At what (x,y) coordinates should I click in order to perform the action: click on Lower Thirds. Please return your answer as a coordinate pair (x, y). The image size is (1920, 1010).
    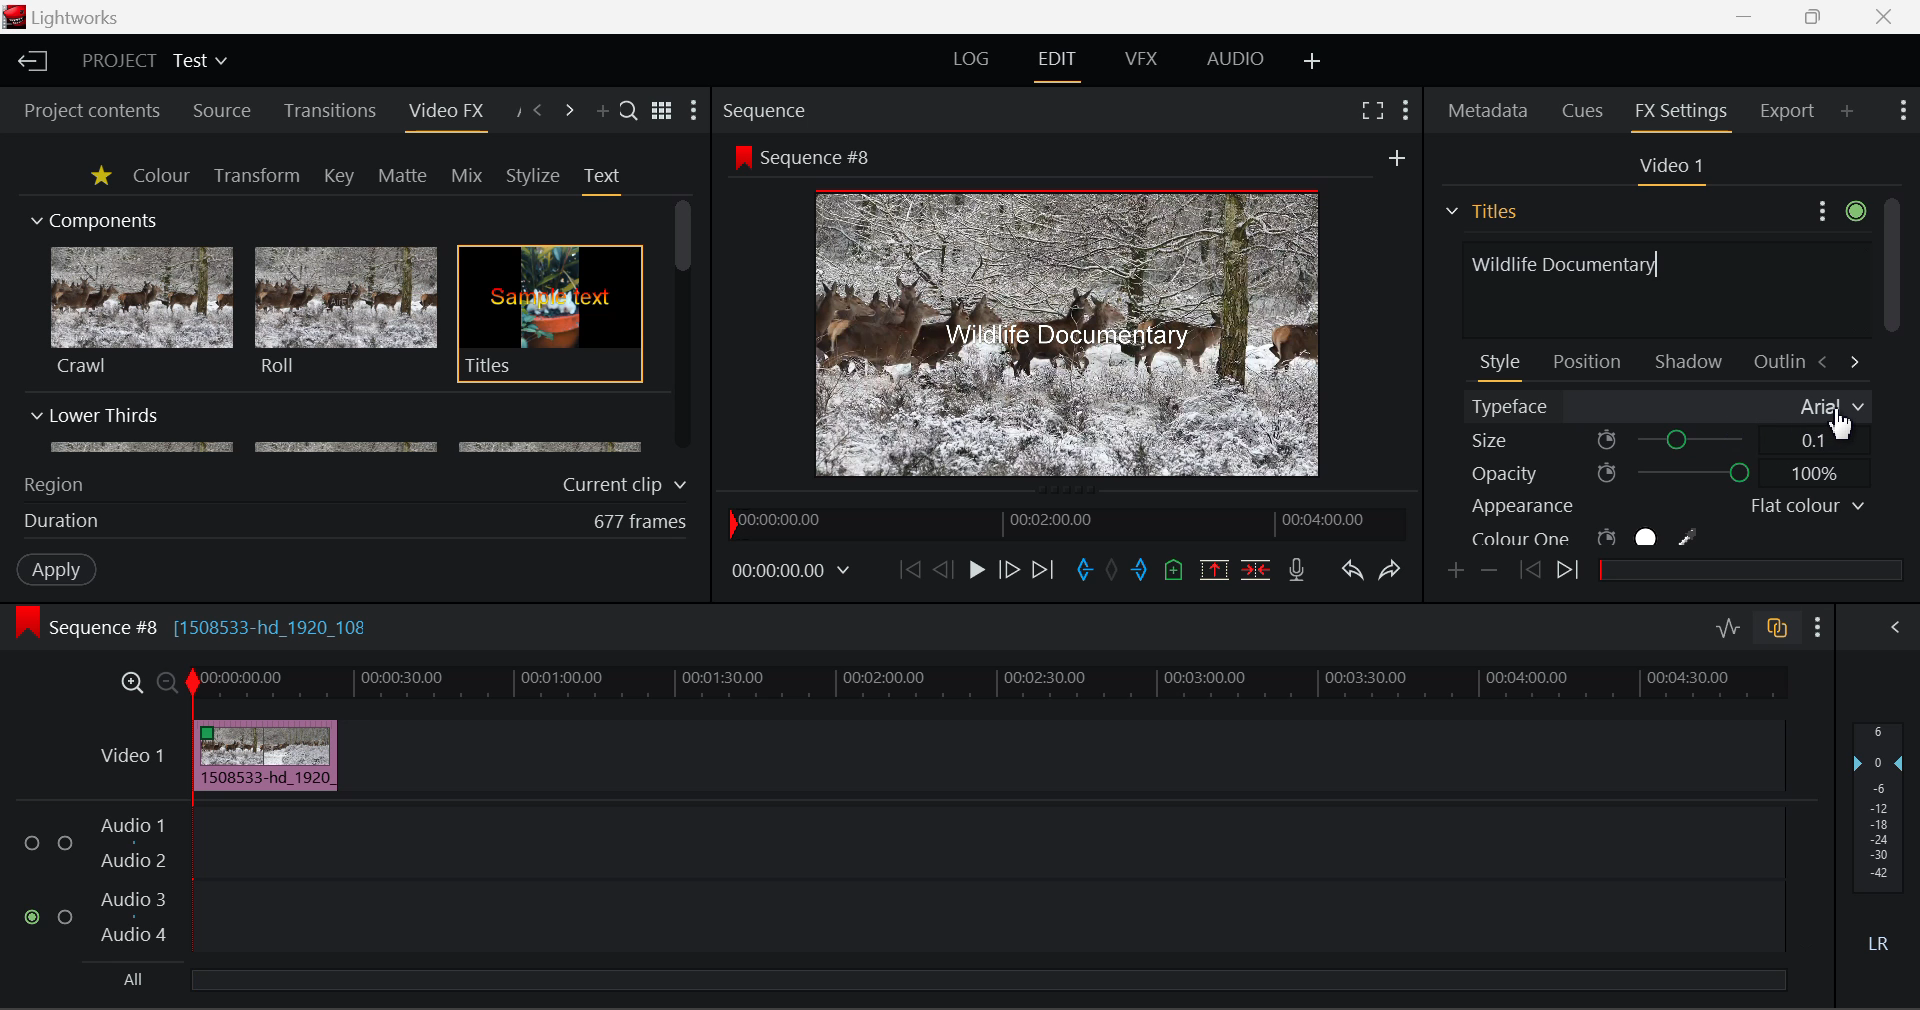
    Looking at the image, I should click on (338, 429).